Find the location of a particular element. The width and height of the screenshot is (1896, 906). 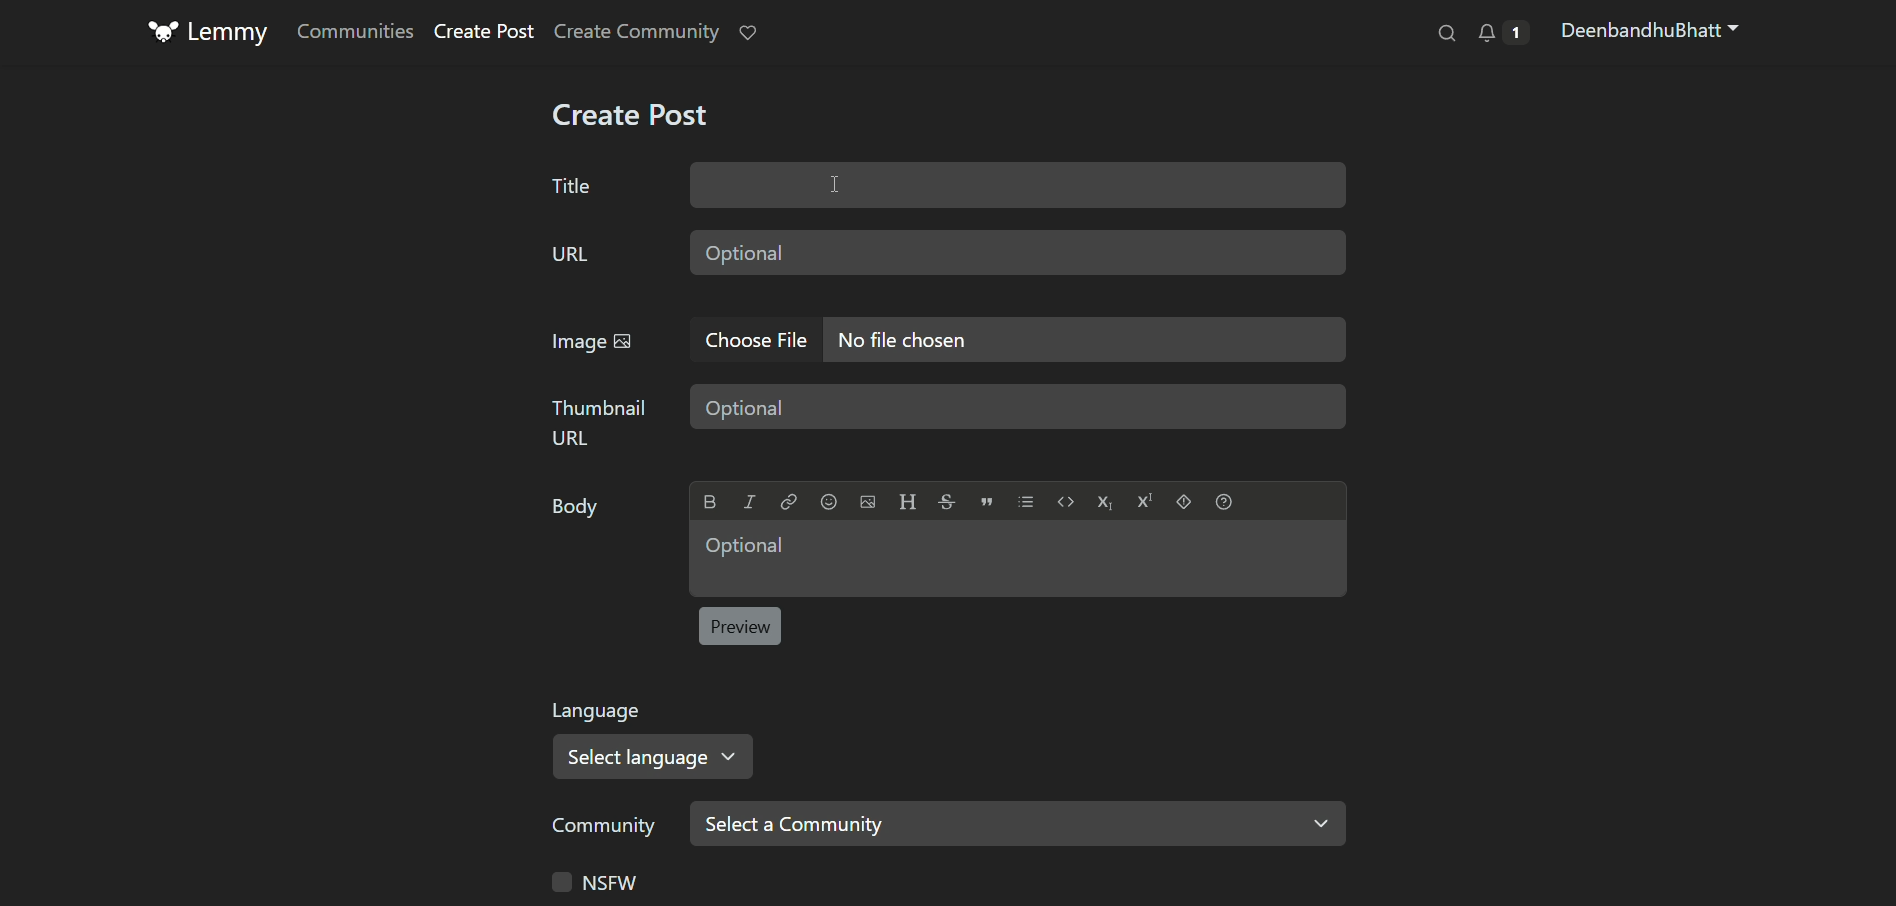

find is located at coordinates (1441, 36).